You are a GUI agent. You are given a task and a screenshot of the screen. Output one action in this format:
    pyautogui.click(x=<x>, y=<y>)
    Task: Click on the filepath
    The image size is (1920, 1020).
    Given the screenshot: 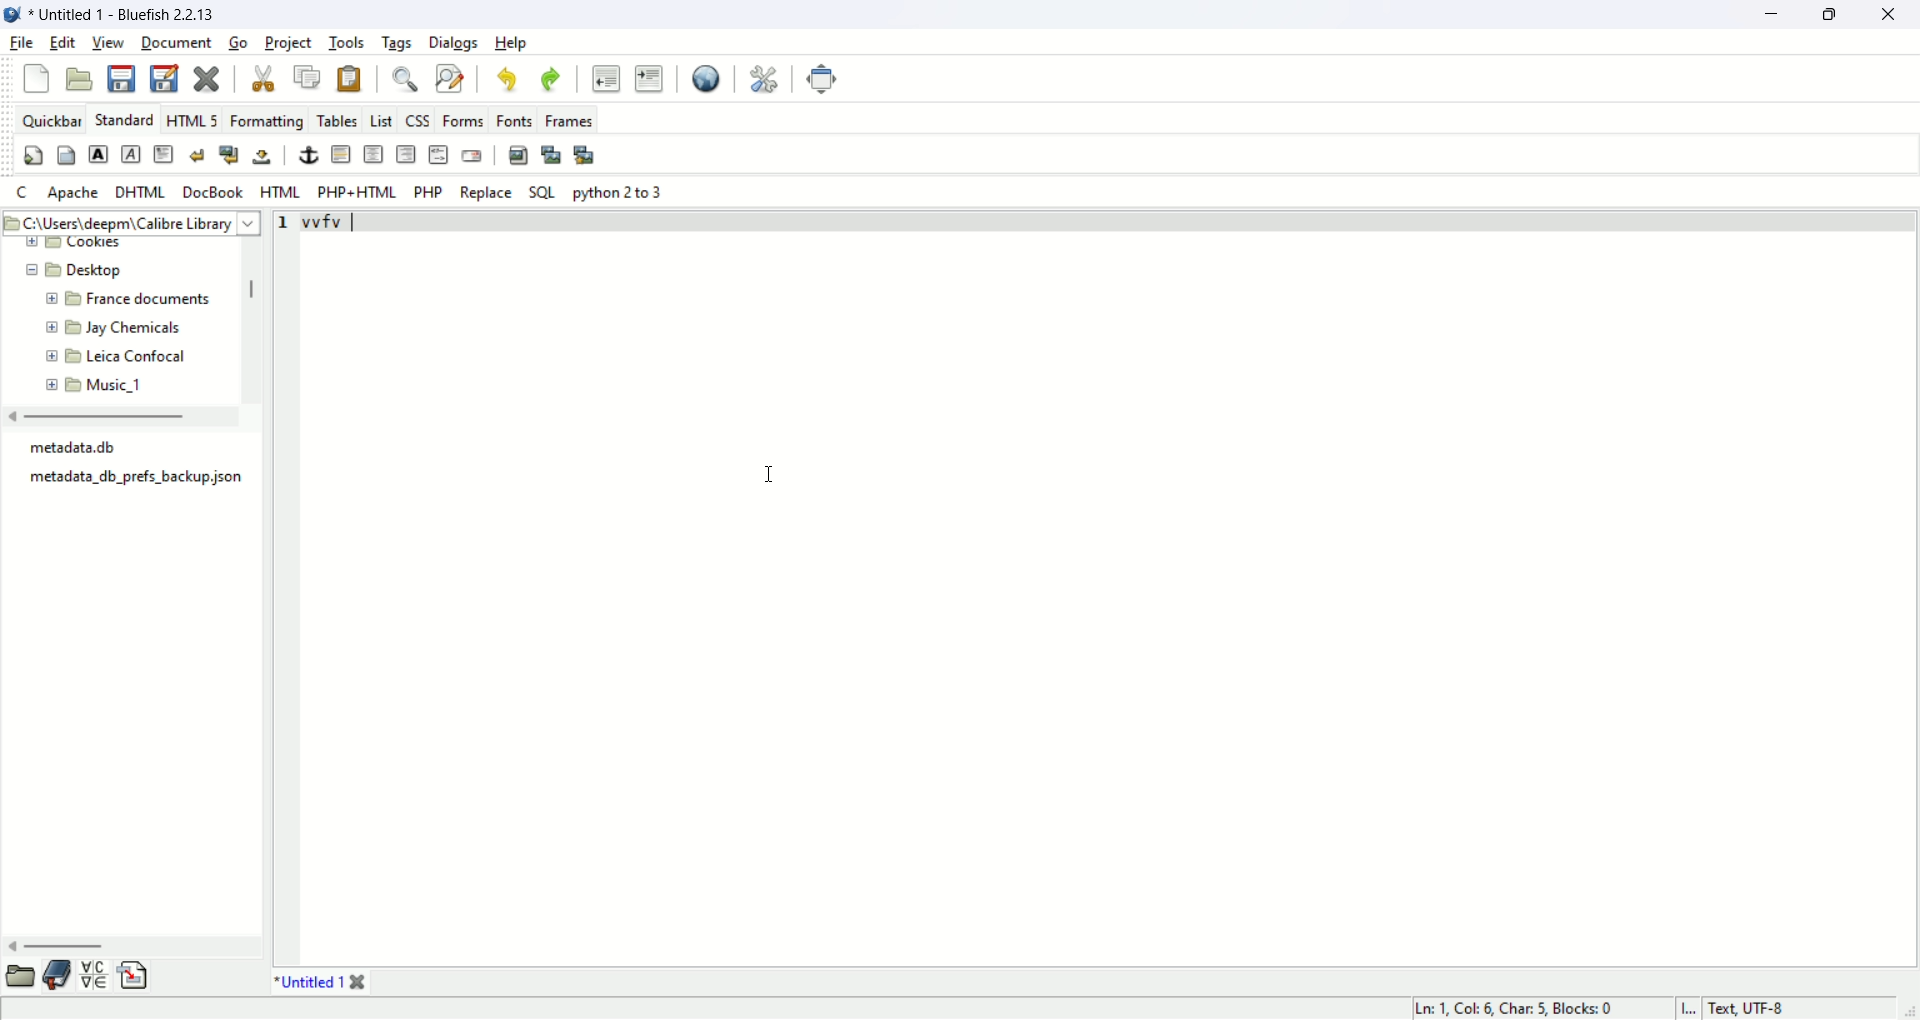 What is the action you would take?
    pyautogui.click(x=130, y=220)
    